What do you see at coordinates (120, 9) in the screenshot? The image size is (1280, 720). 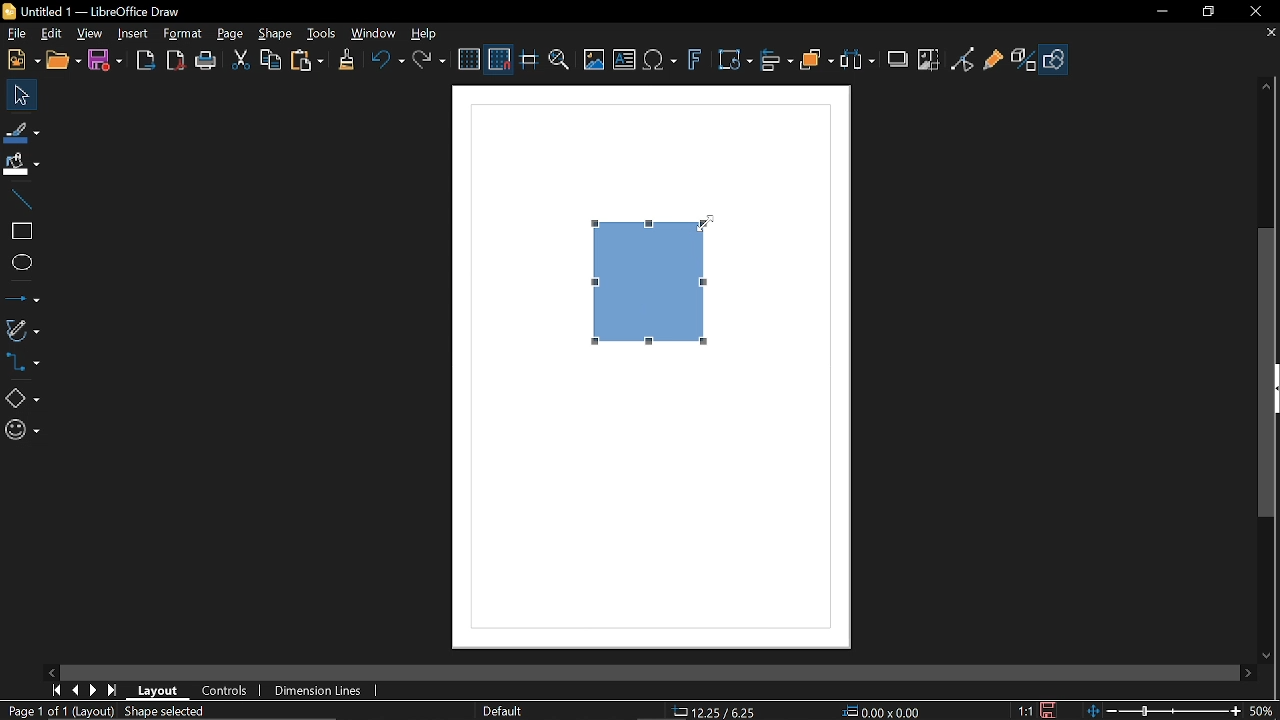 I see `Untitled 1 -- LibreOffice Draw` at bounding box center [120, 9].